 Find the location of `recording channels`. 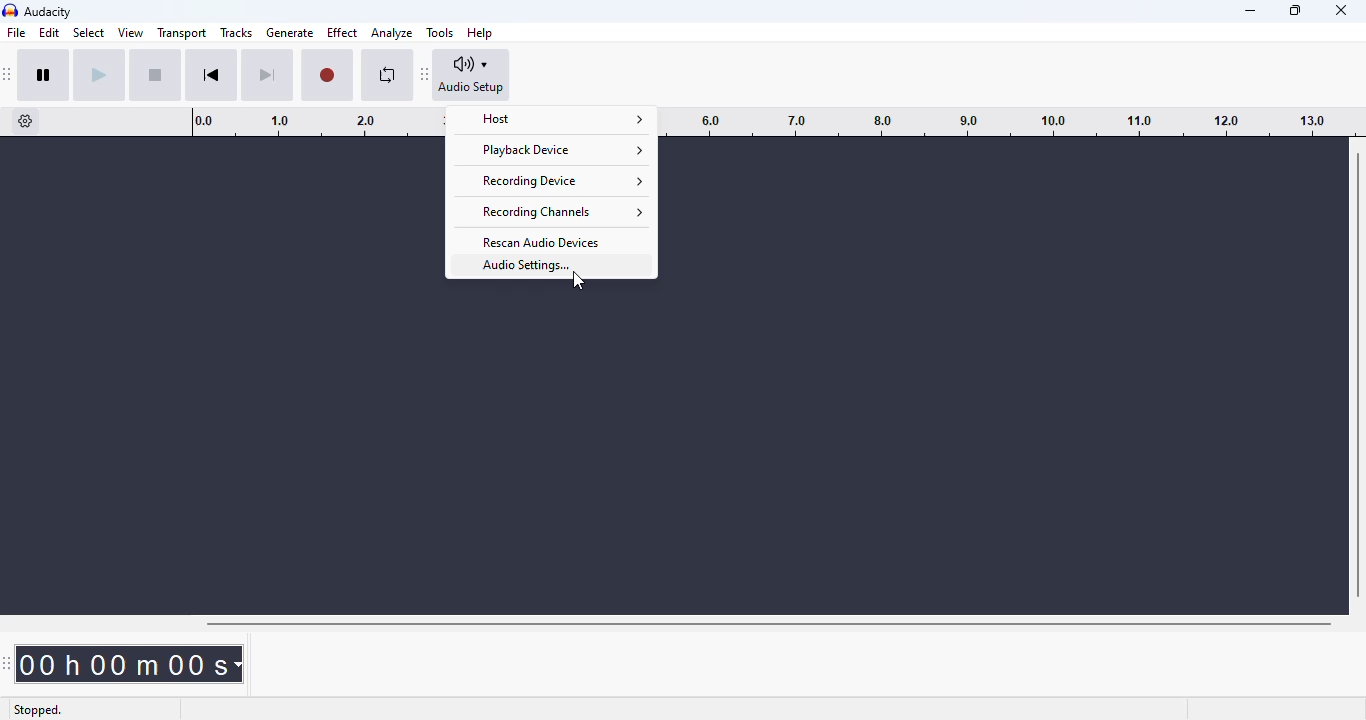

recording channels is located at coordinates (552, 210).